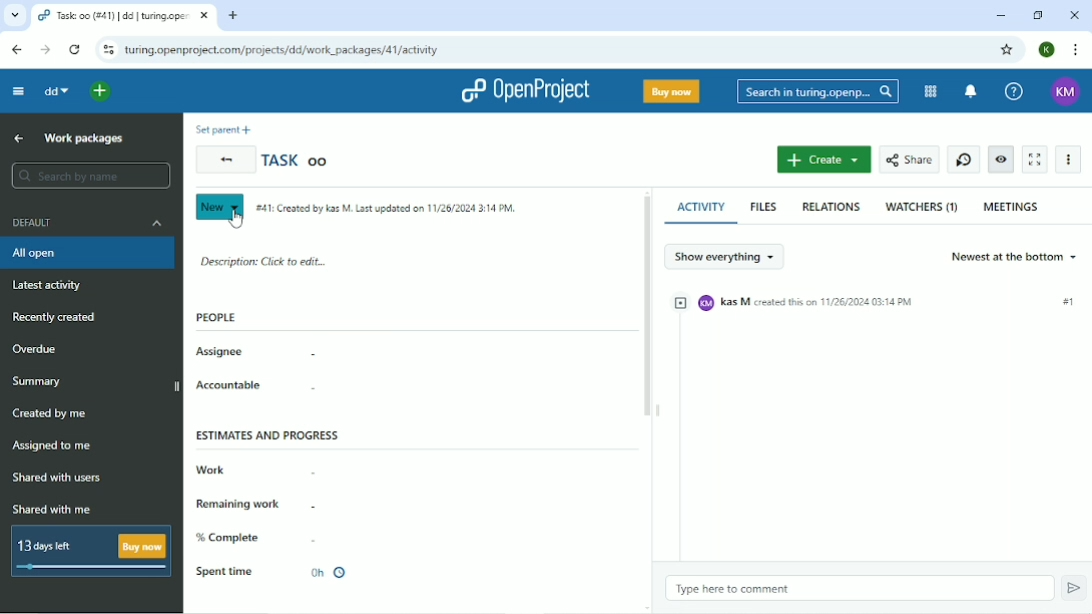  I want to click on Work, so click(210, 470).